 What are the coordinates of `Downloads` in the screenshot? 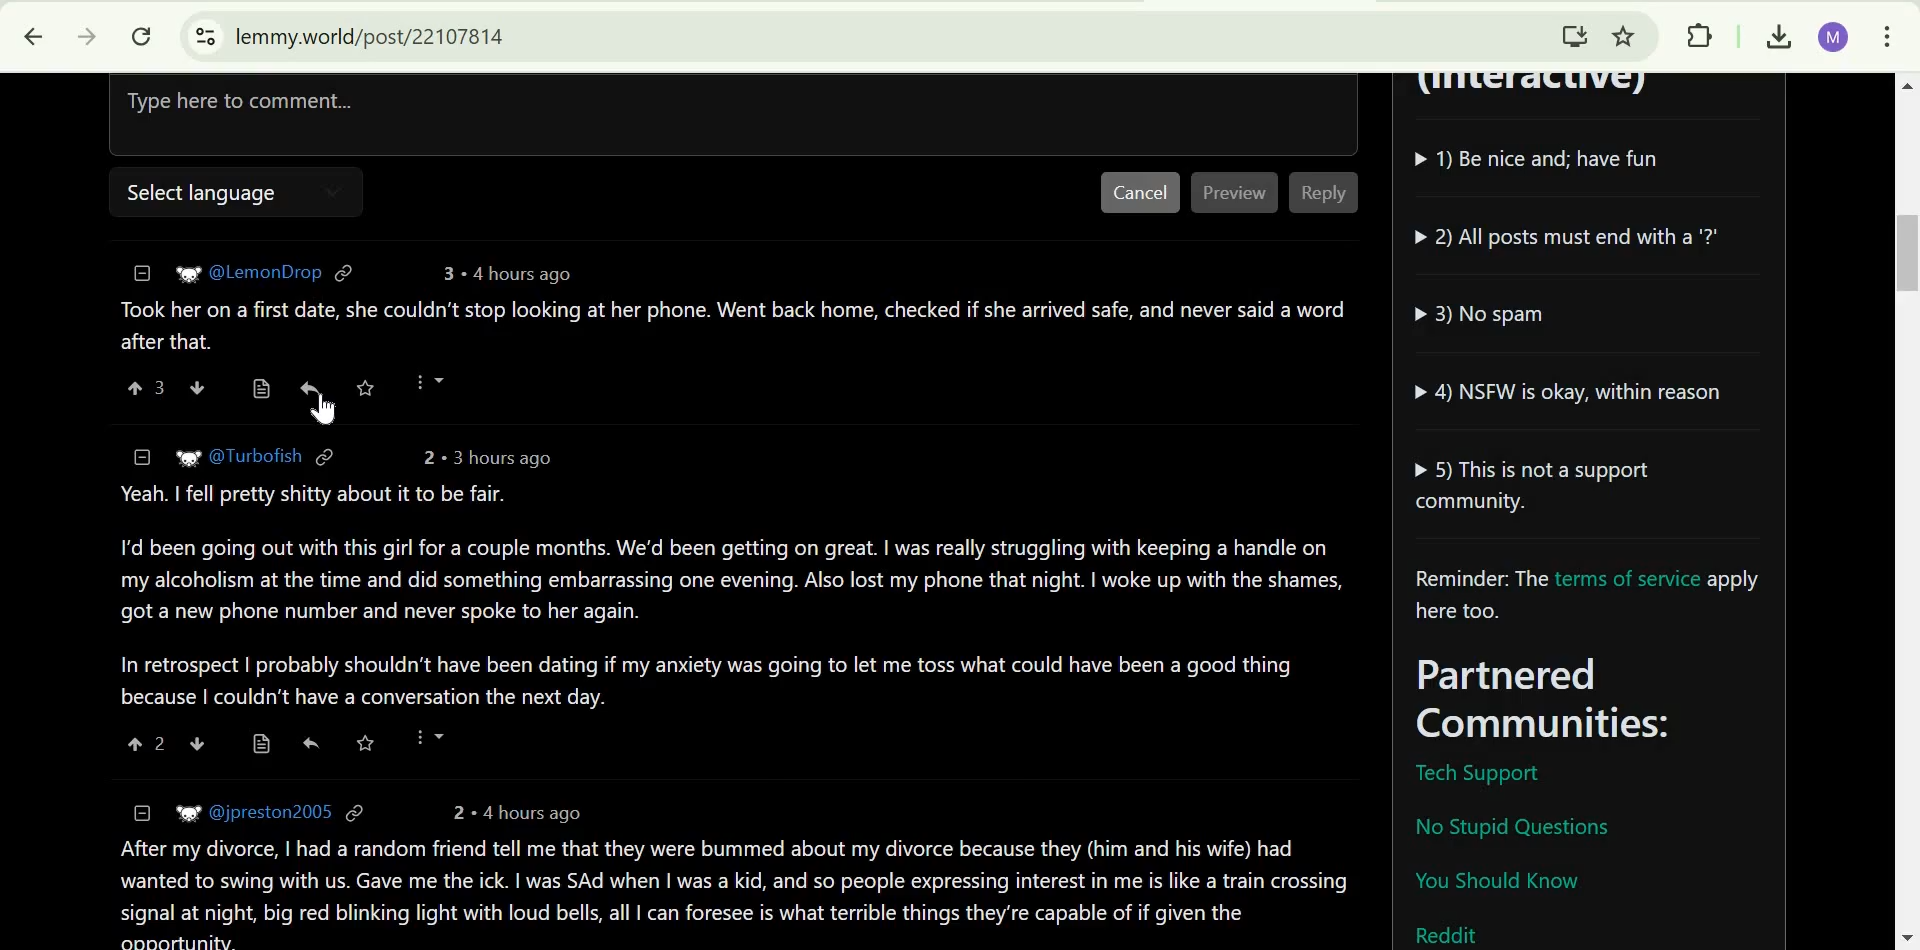 It's located at (1778, 38).